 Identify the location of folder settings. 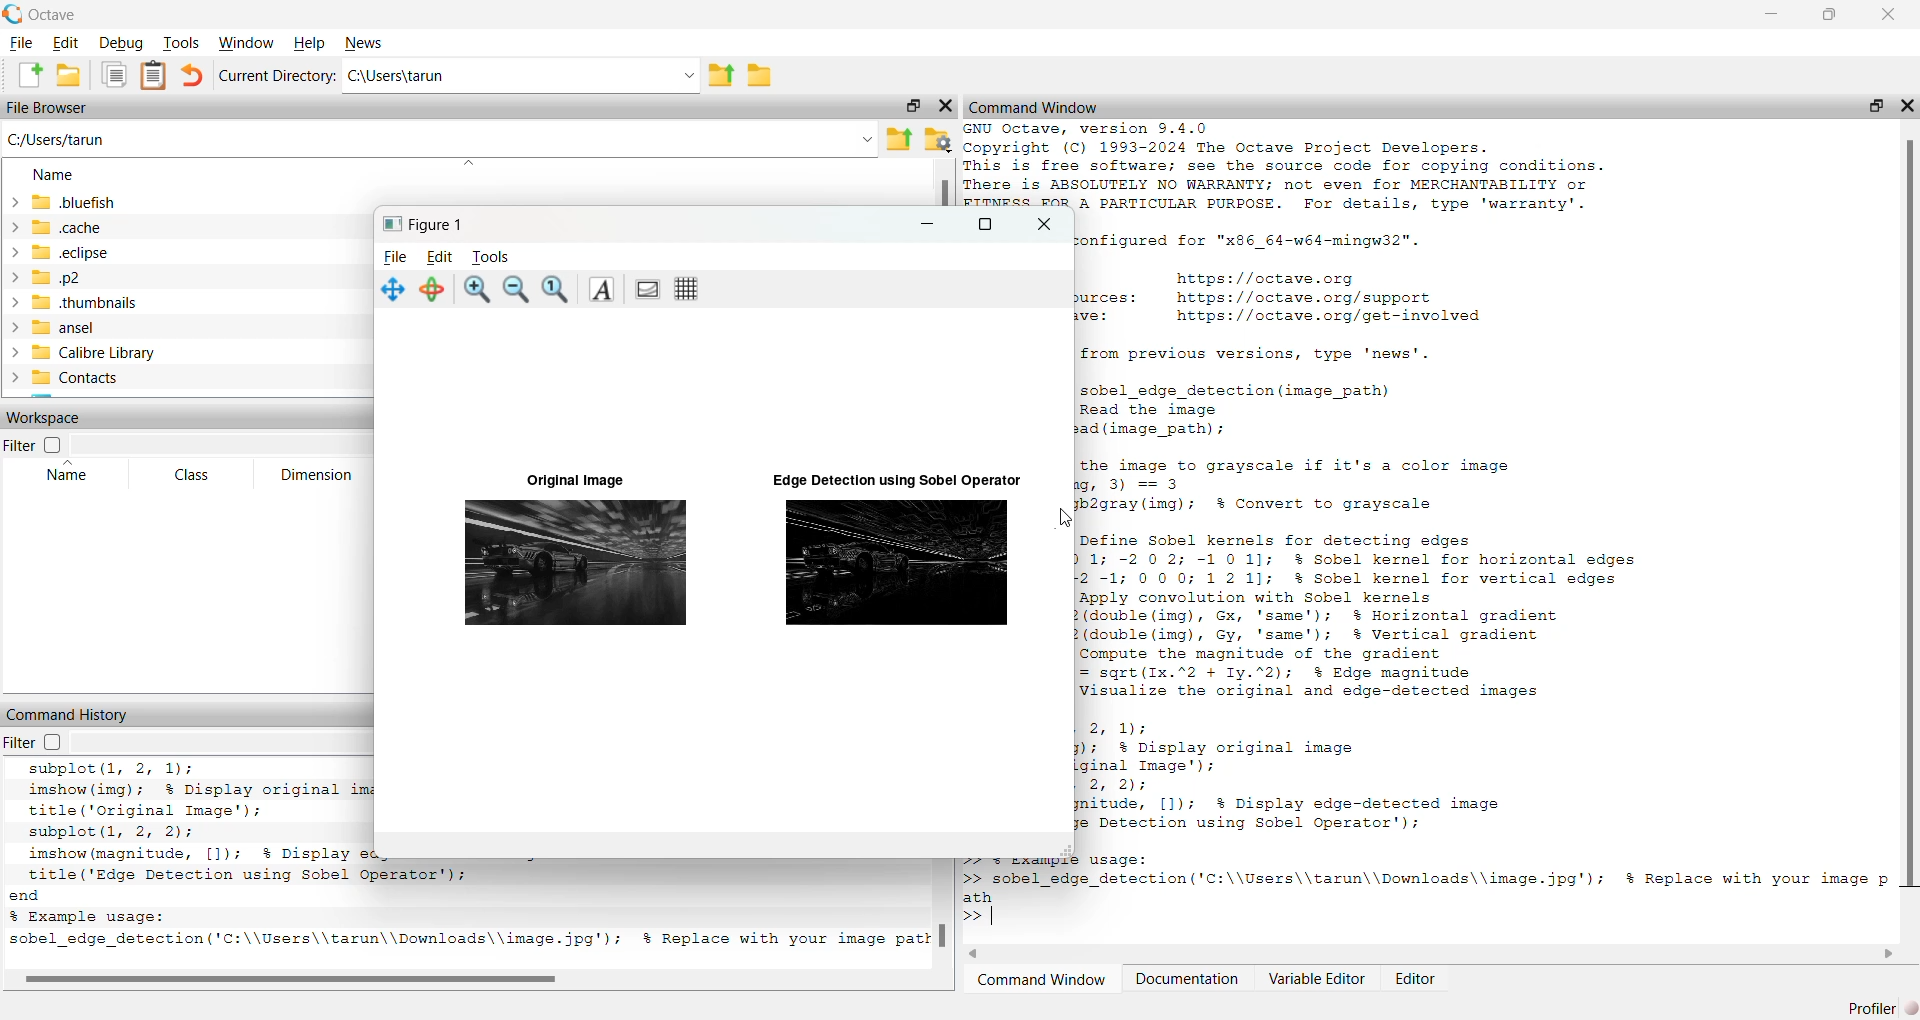
(940, 138).